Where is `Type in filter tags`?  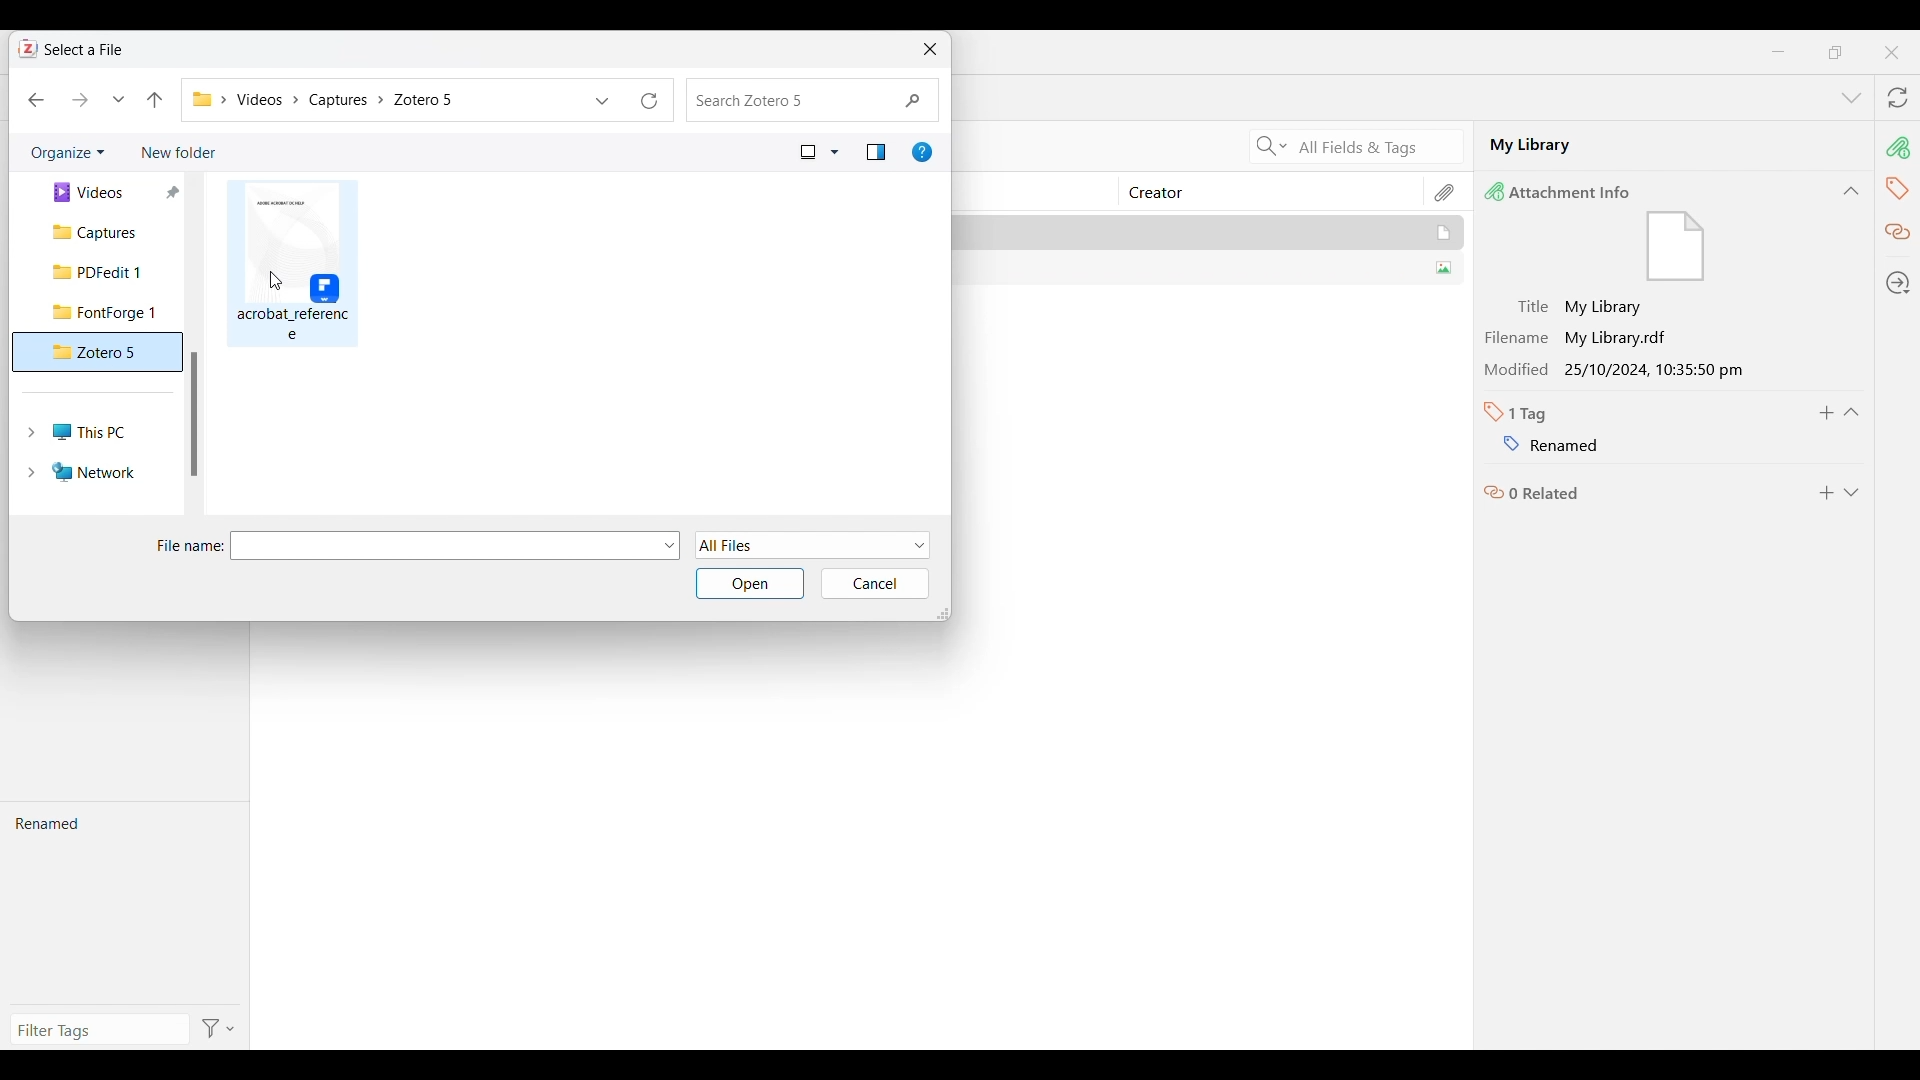
Type in filter tags is located at coordinates (99, 1029).